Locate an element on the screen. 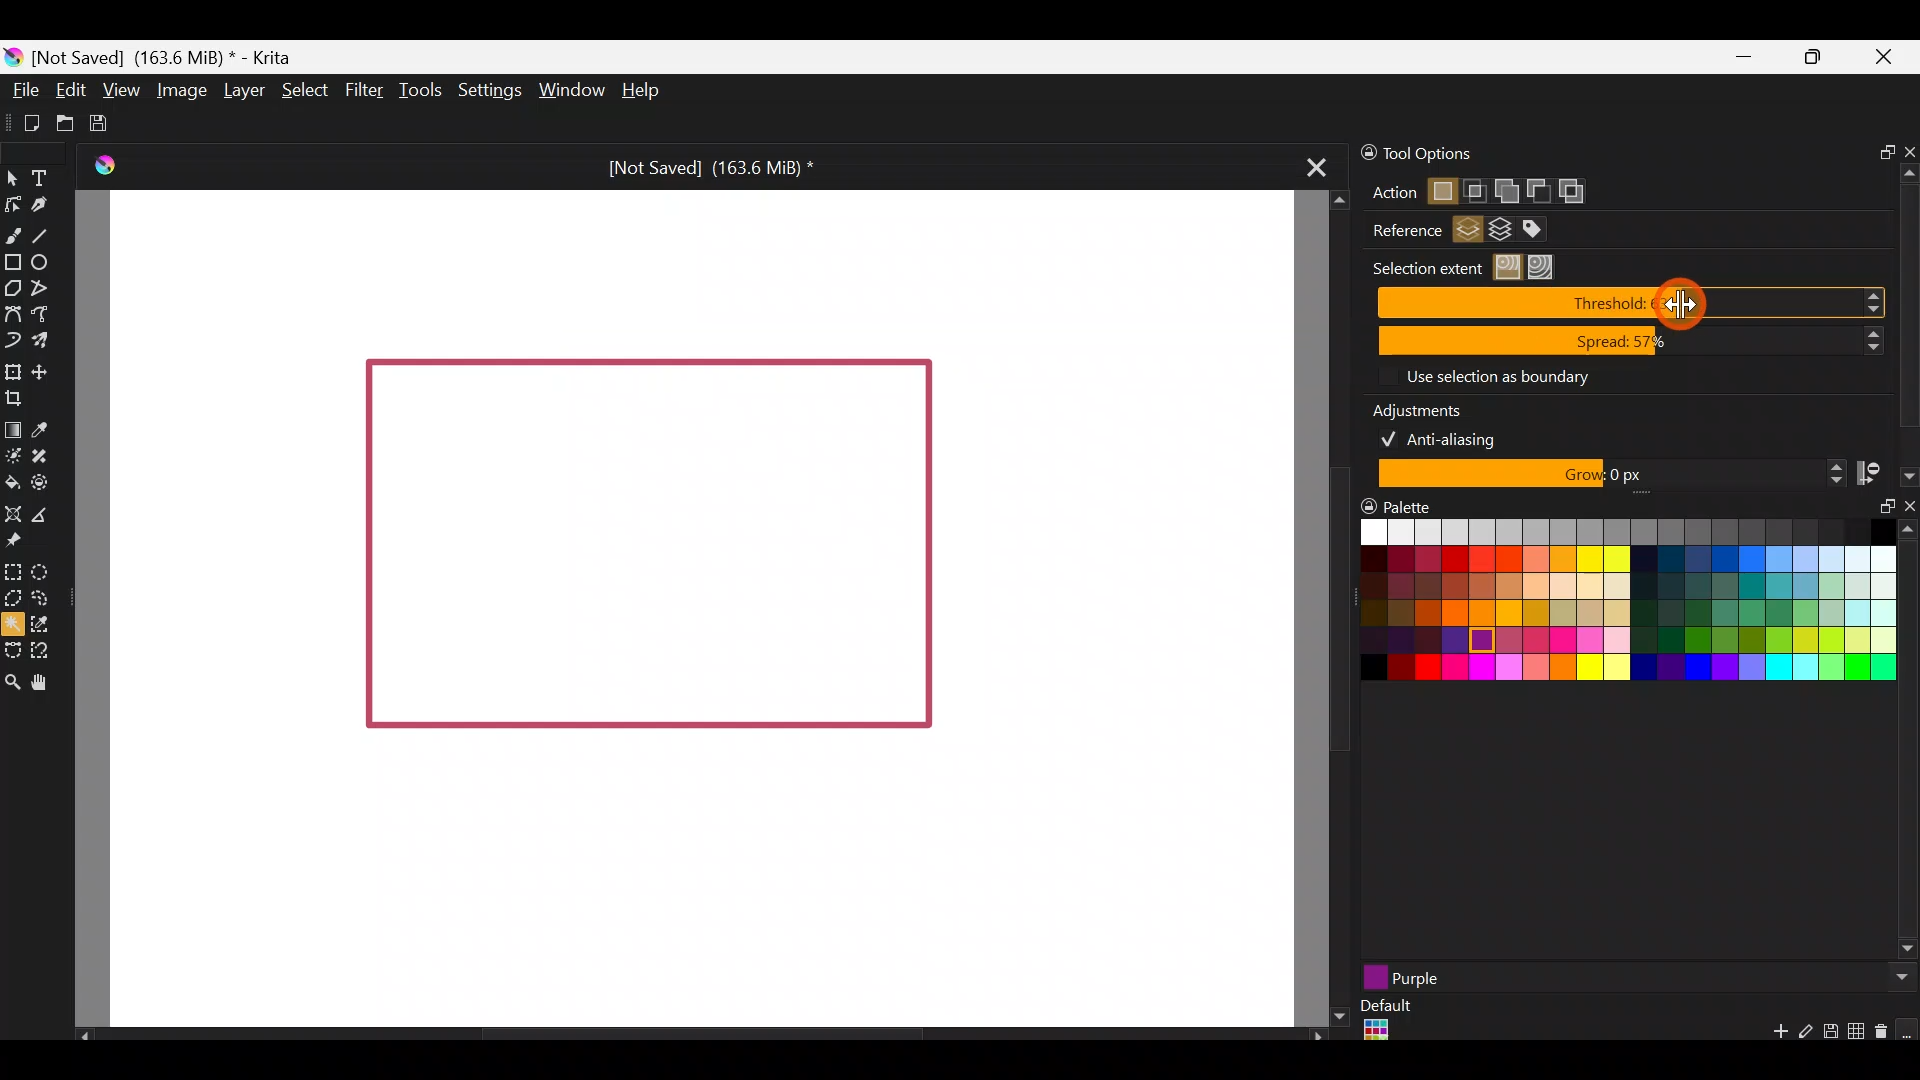  Transform a layer/selection is located at coordinates (12, 369).